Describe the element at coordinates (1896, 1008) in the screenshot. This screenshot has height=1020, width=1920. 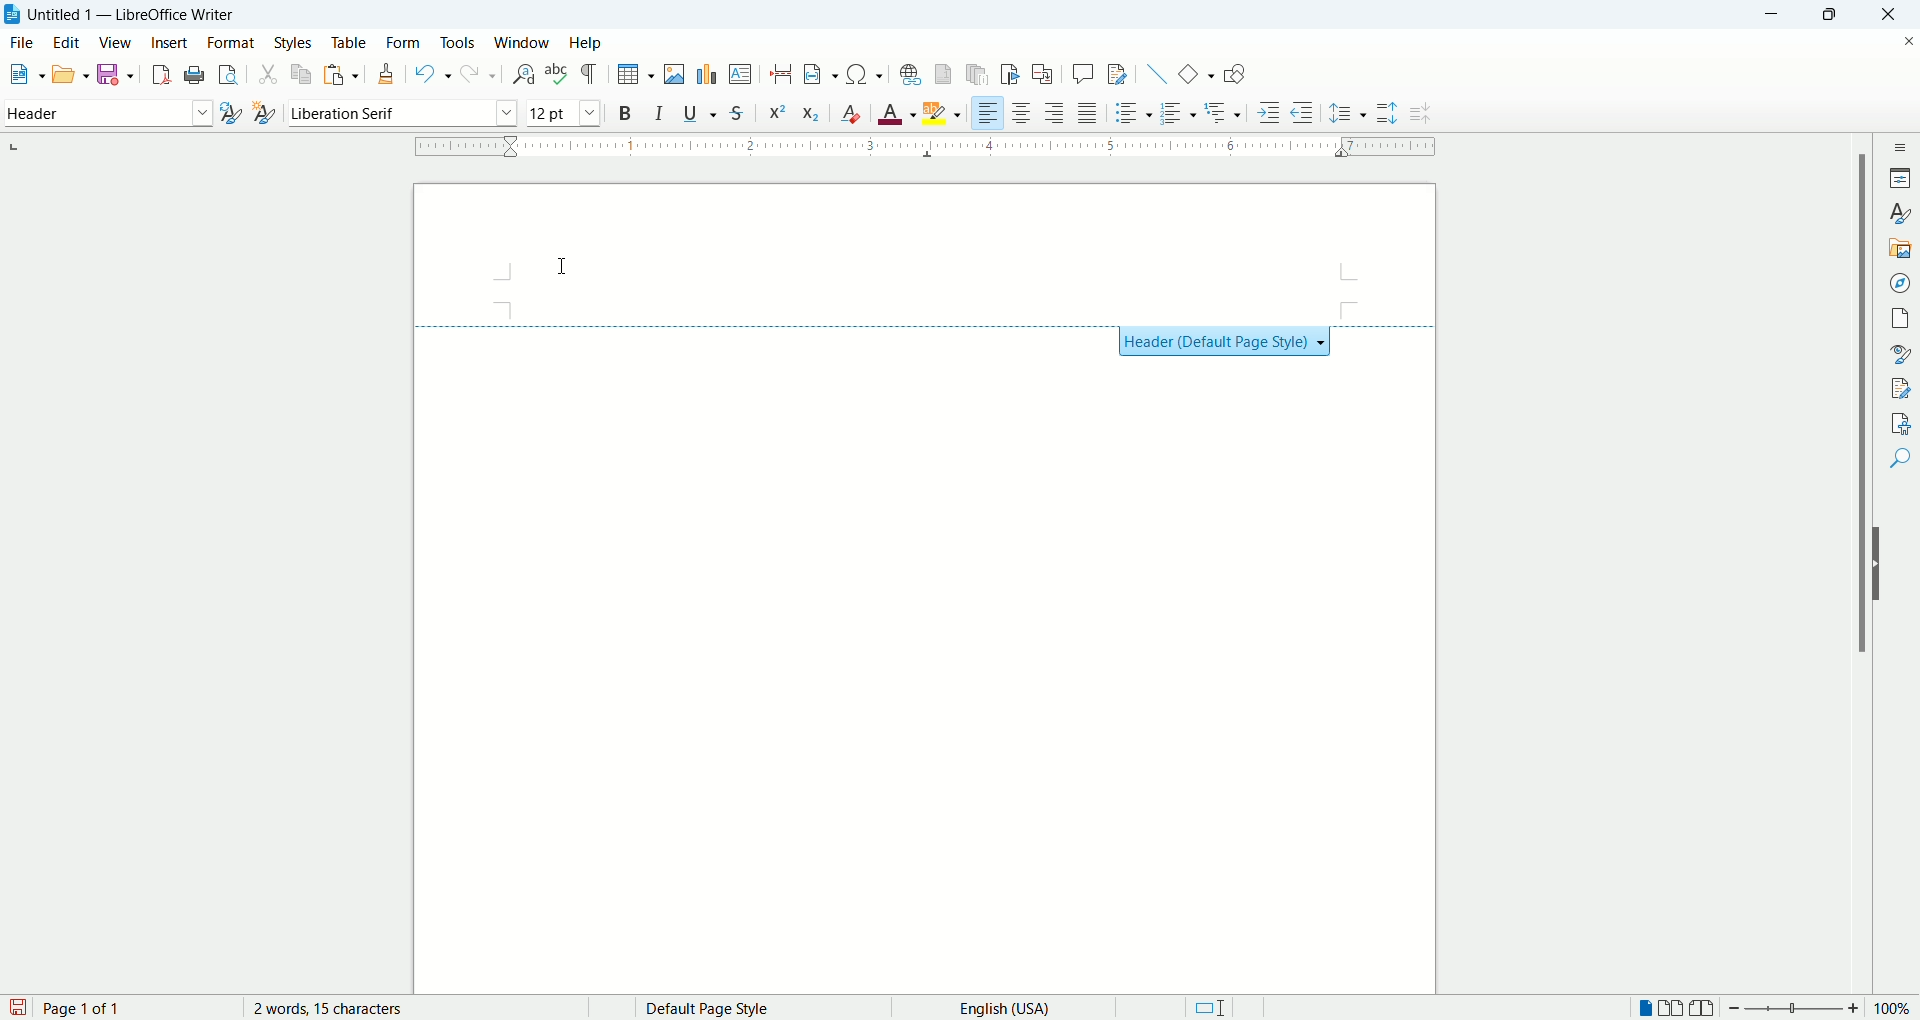
I see `zoom percent` at that location.